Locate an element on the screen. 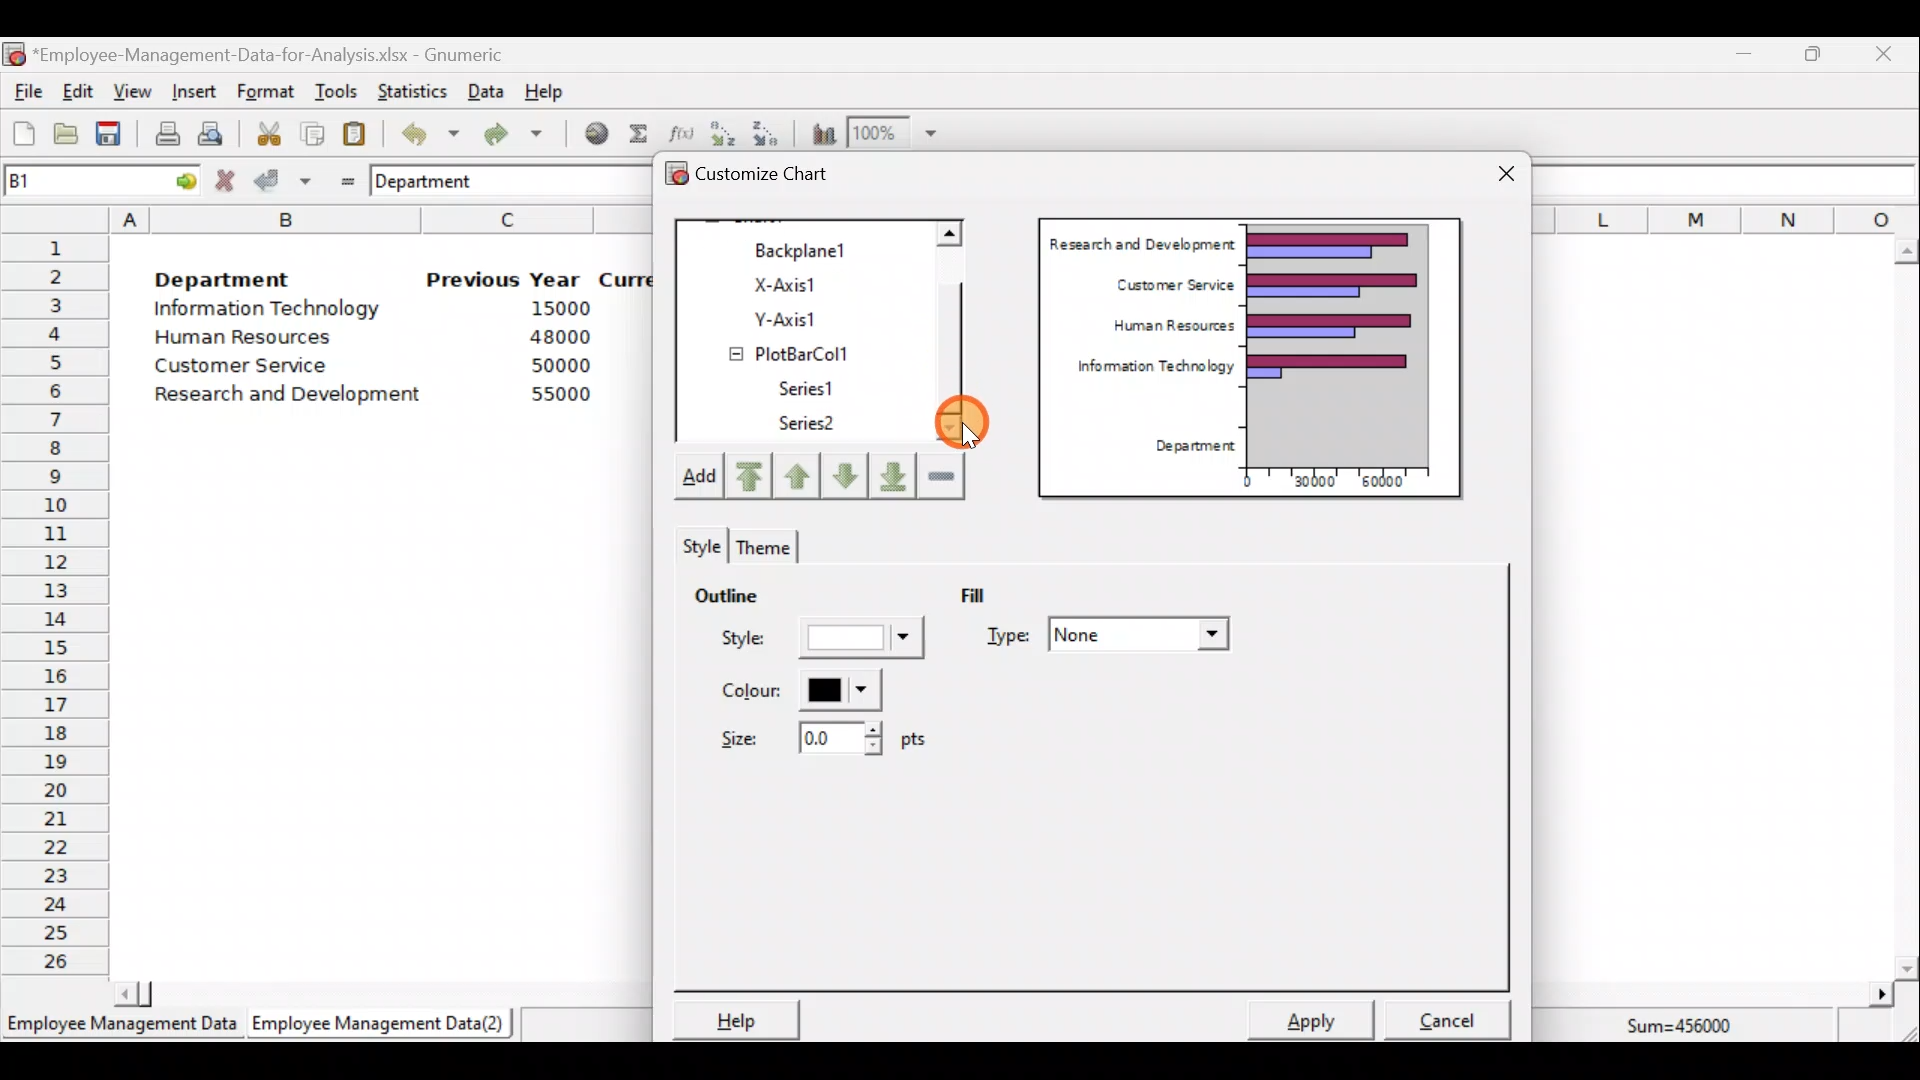  Customer Service is located at coordinates (1170, 282).